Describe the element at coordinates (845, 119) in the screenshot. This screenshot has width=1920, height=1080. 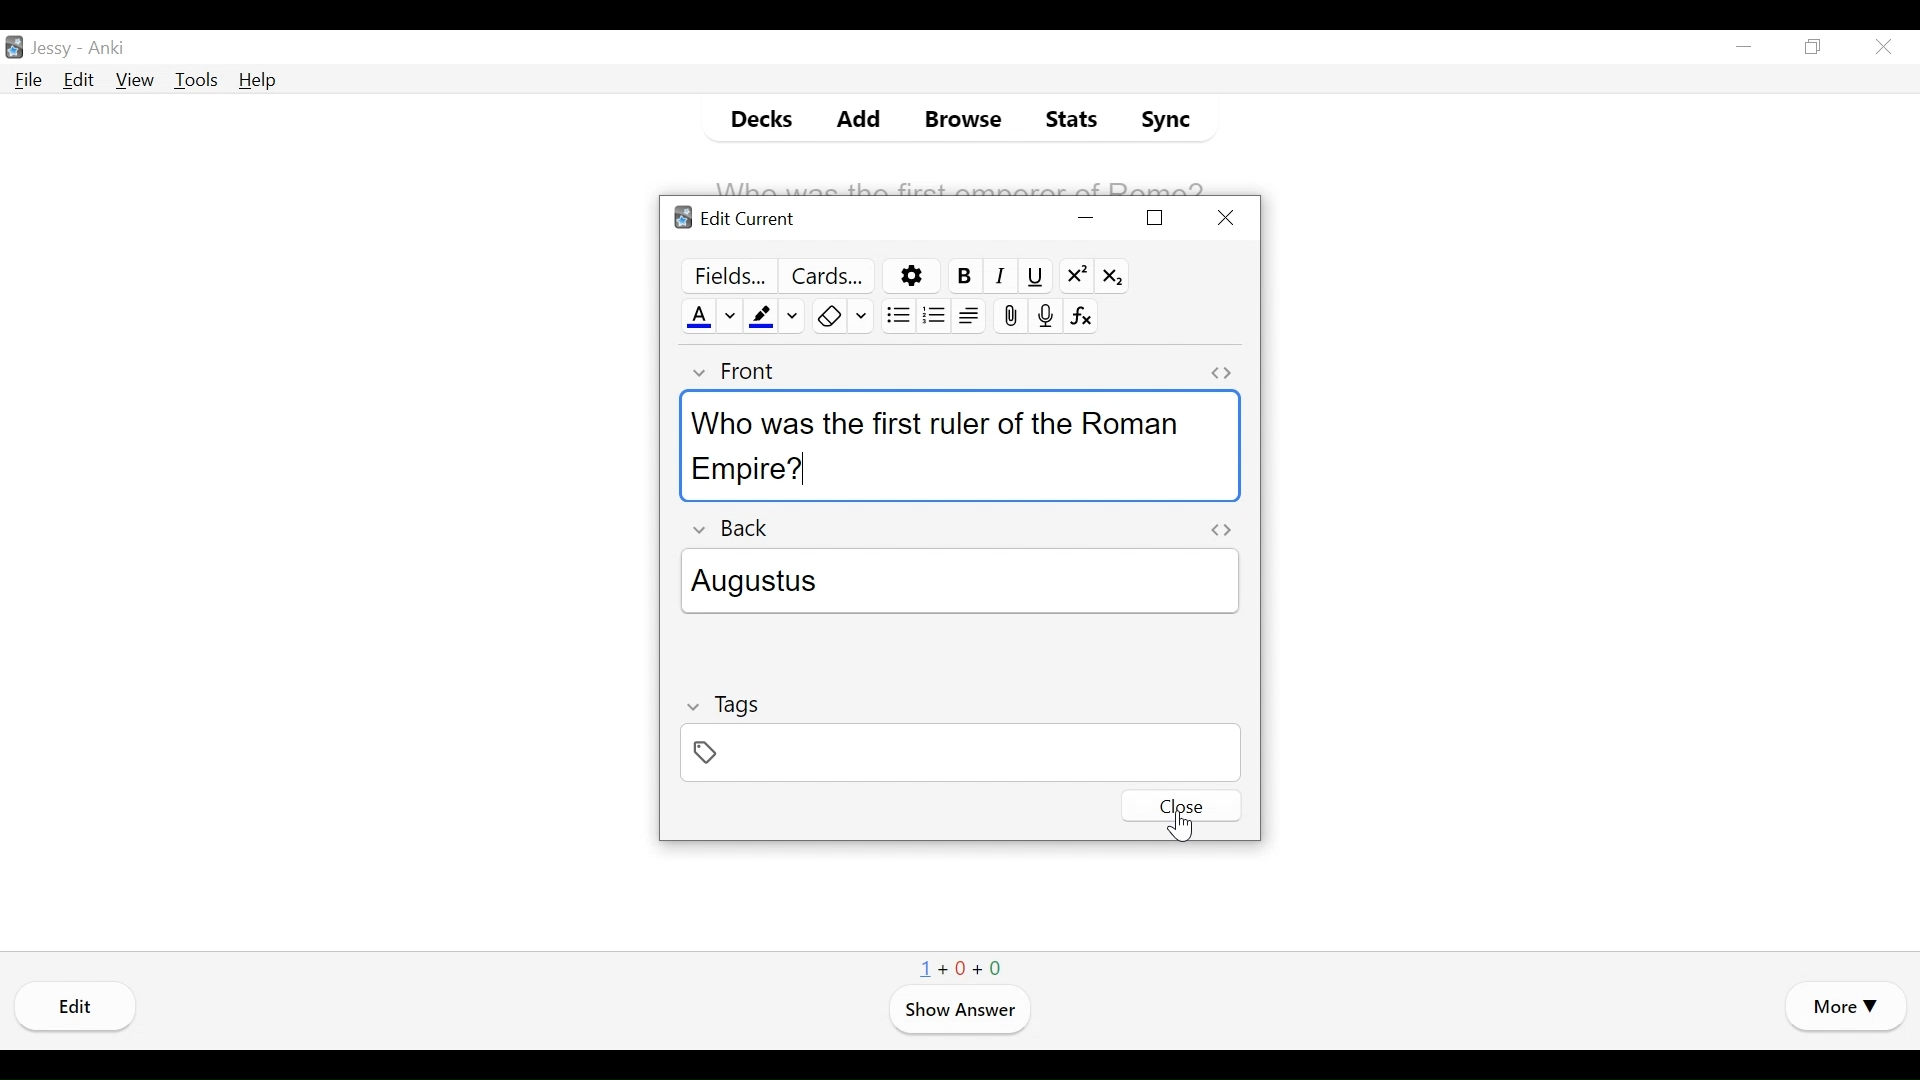
I see `Add` at that location.